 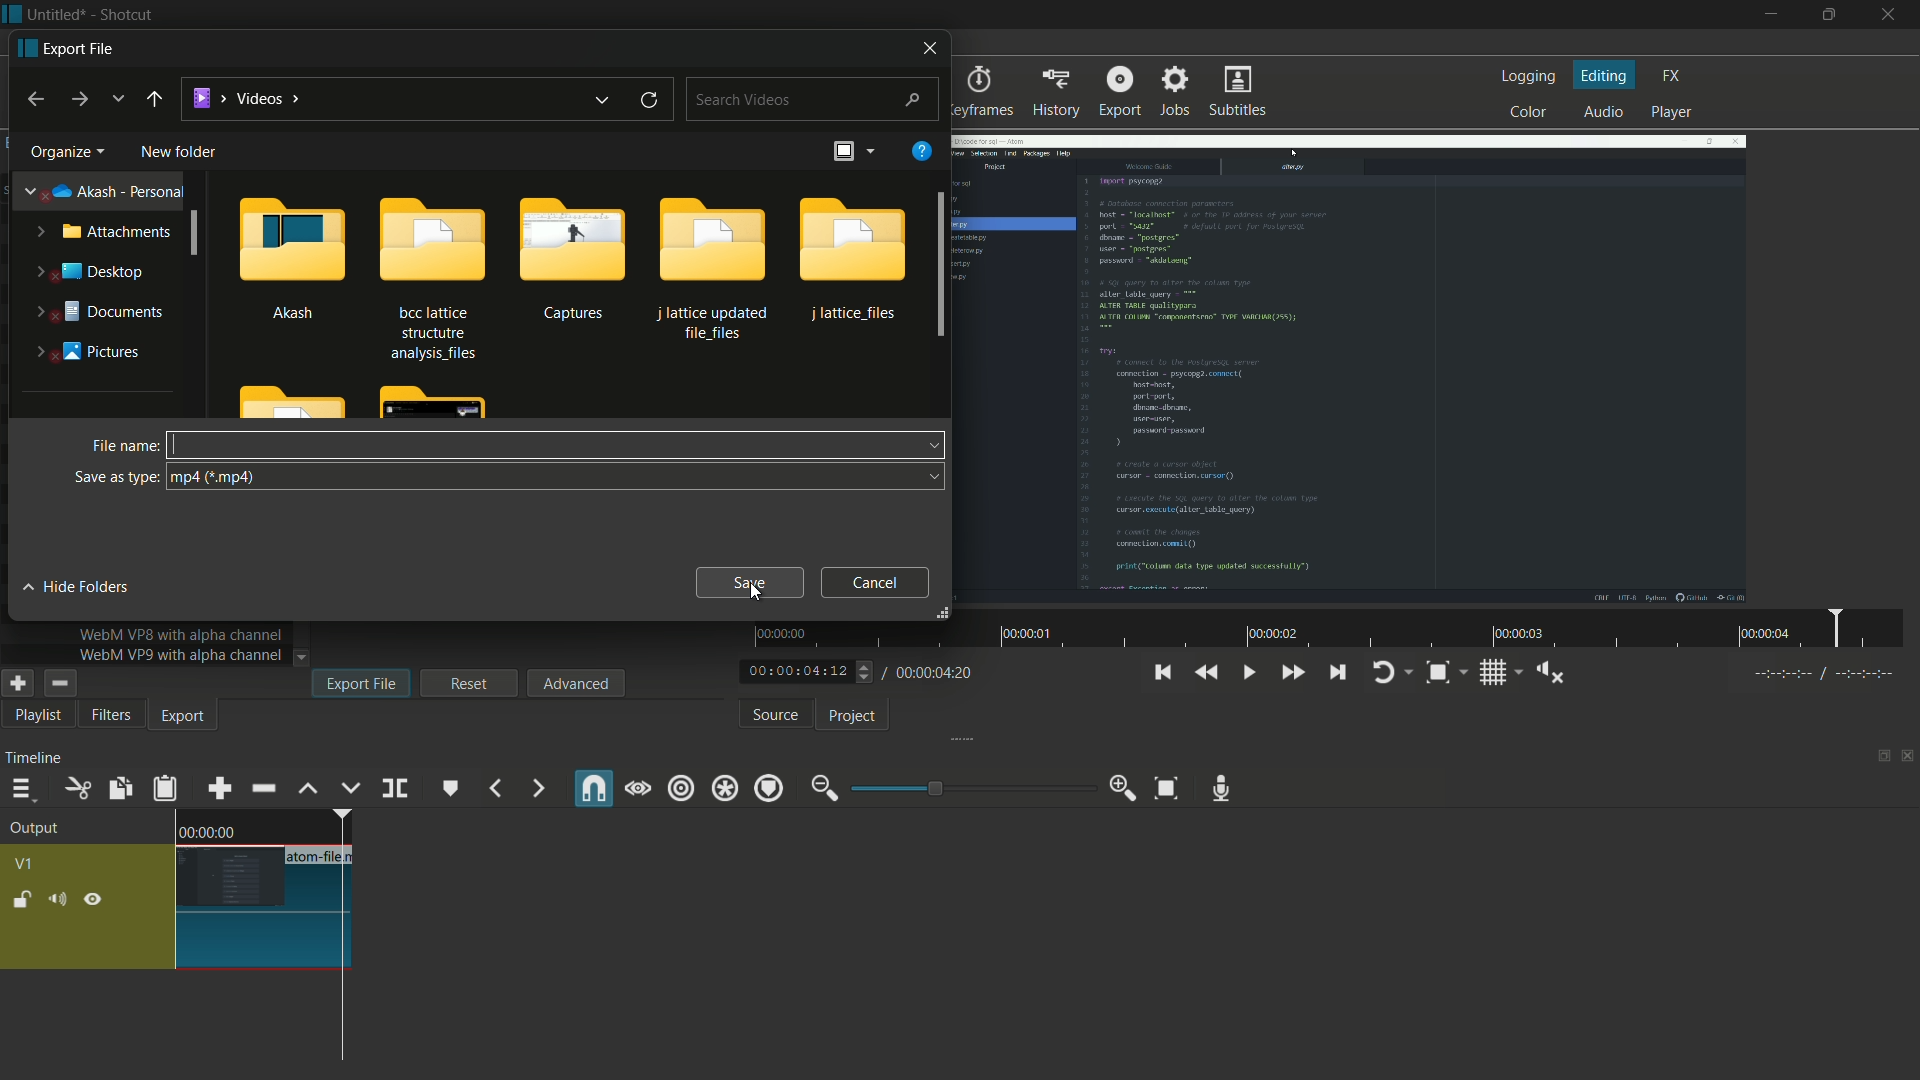 I want to click on keyframes, so click(x=980, y=92).